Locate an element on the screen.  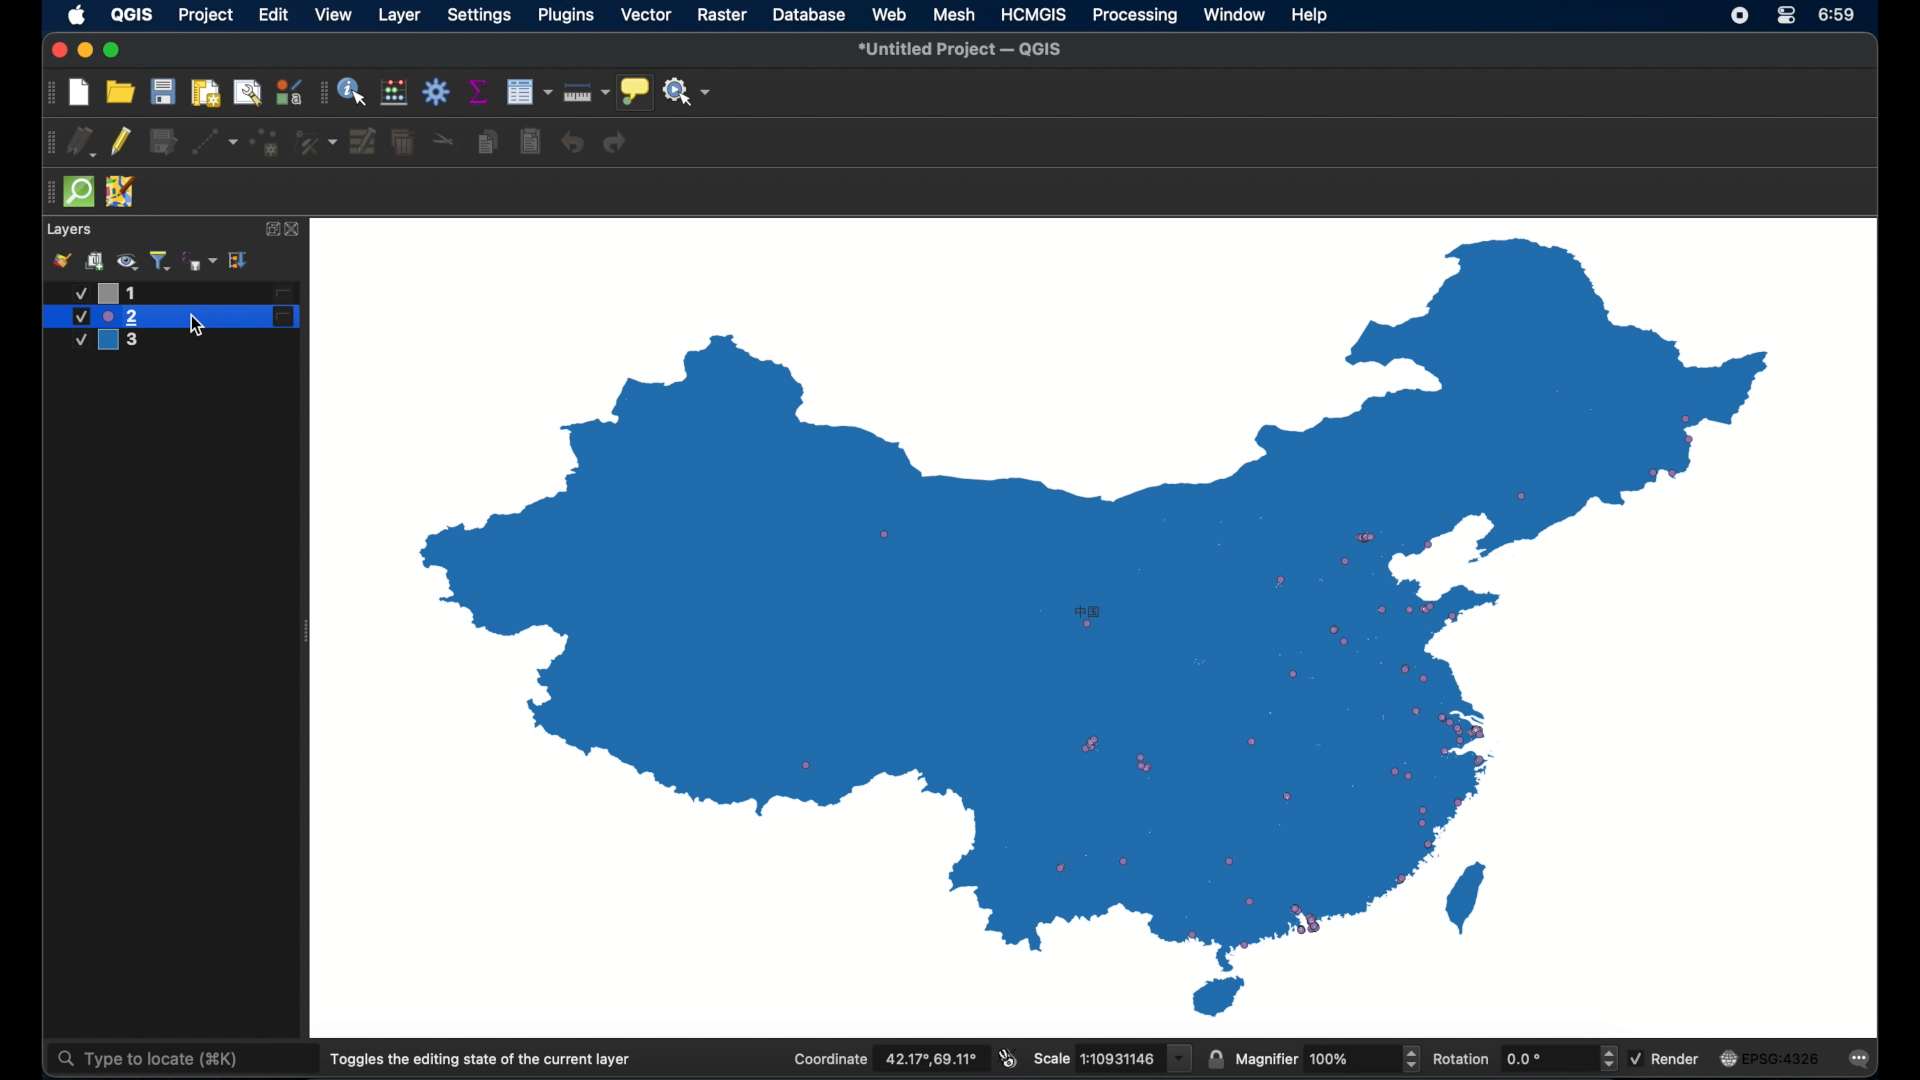
open is located at coordinates (120, 91).